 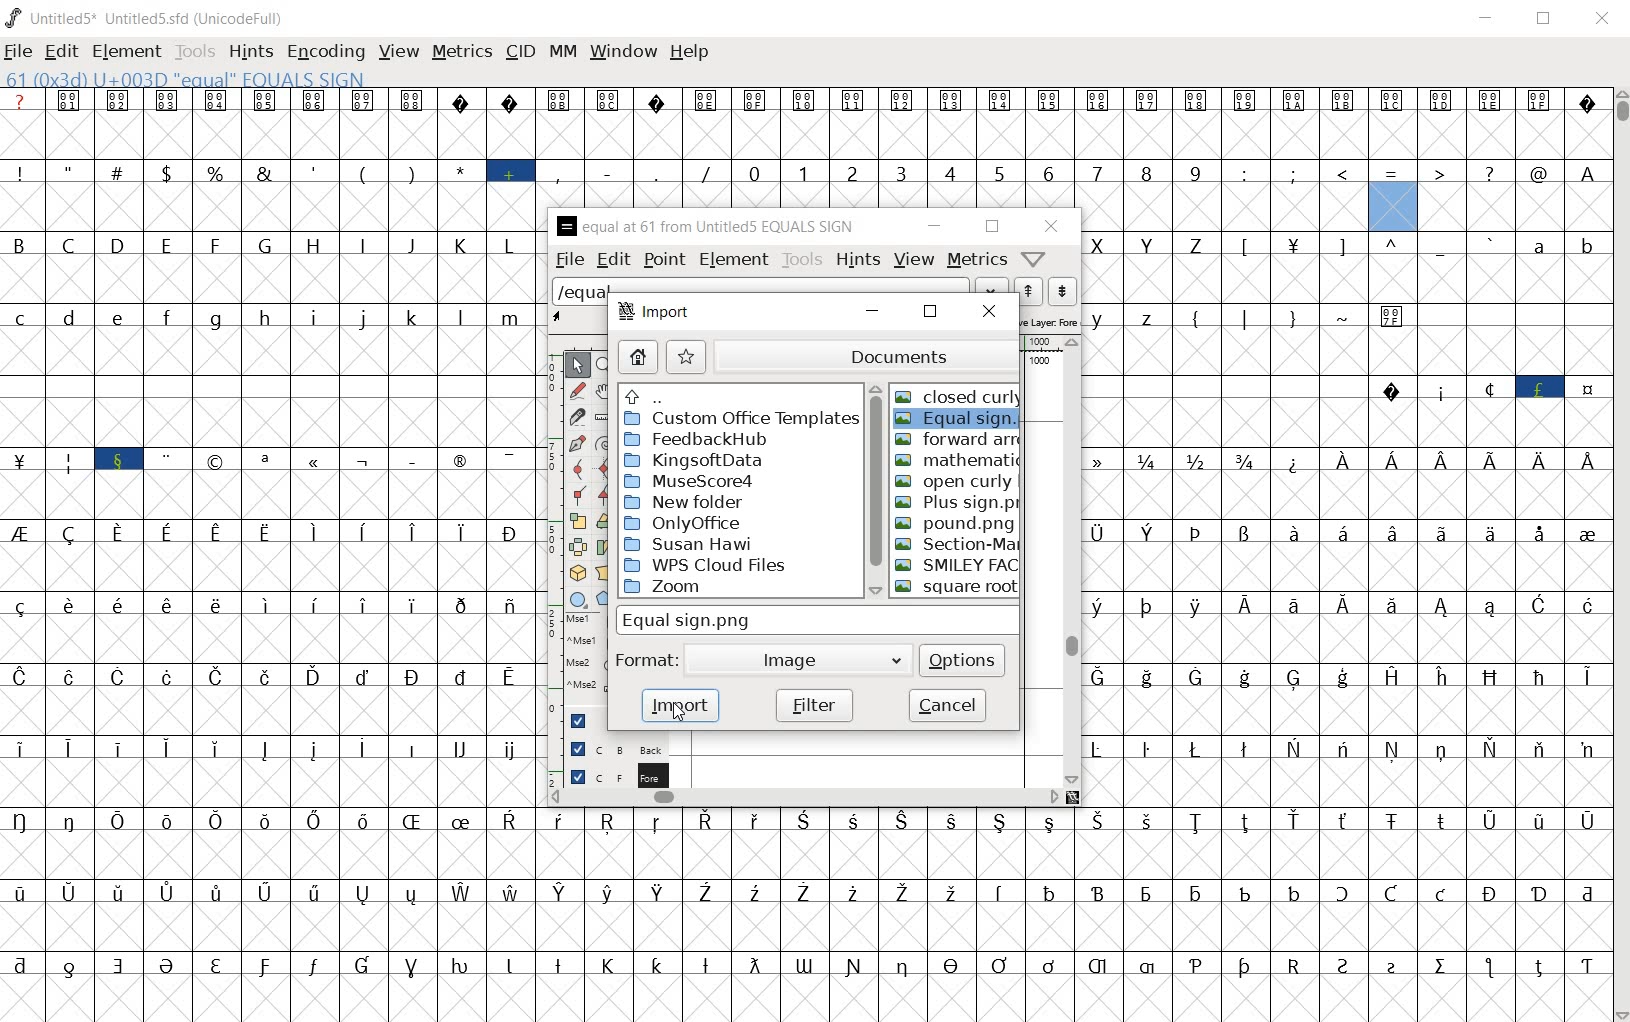 What do you see at coordinates (740, 394) in the screenshot?
I see `up directories` at bounding box center [740, 394].